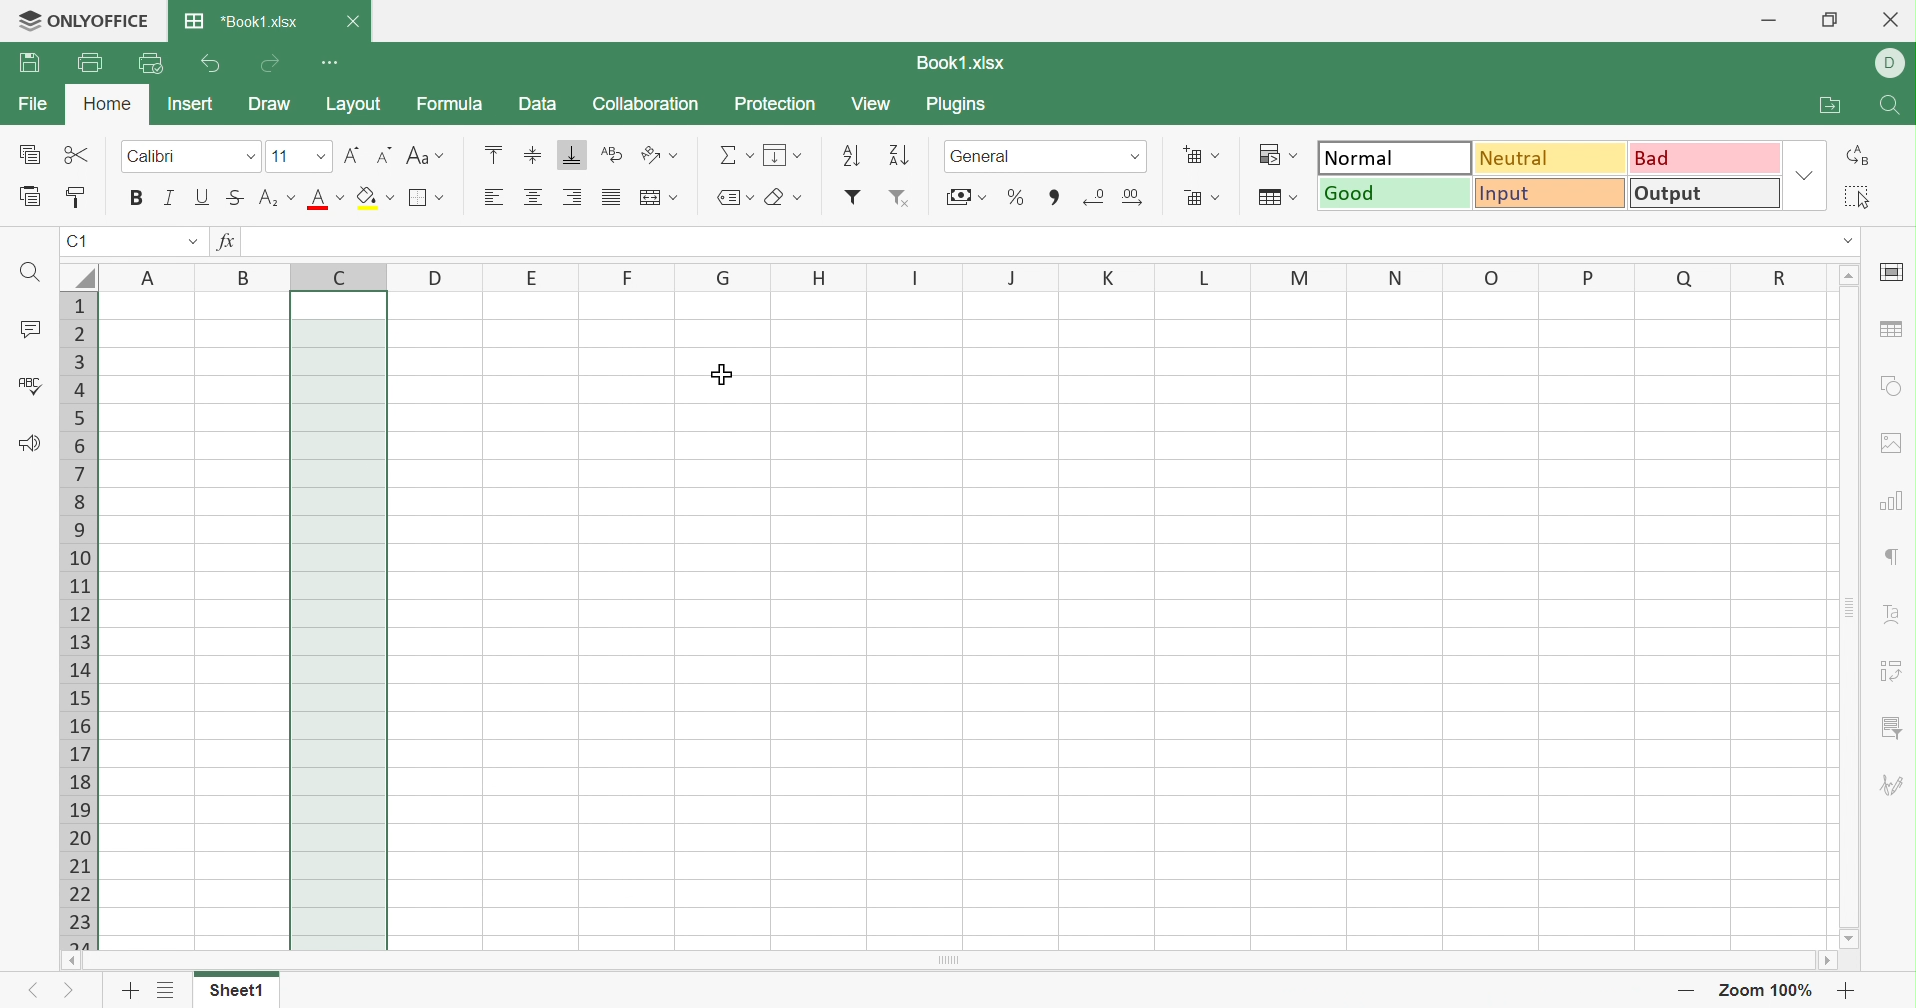 The height and width of the screenshot is (1008, 1916). Describe the element at coordinates (1705, 158) in the screenshot. I see `Bad` at that location.